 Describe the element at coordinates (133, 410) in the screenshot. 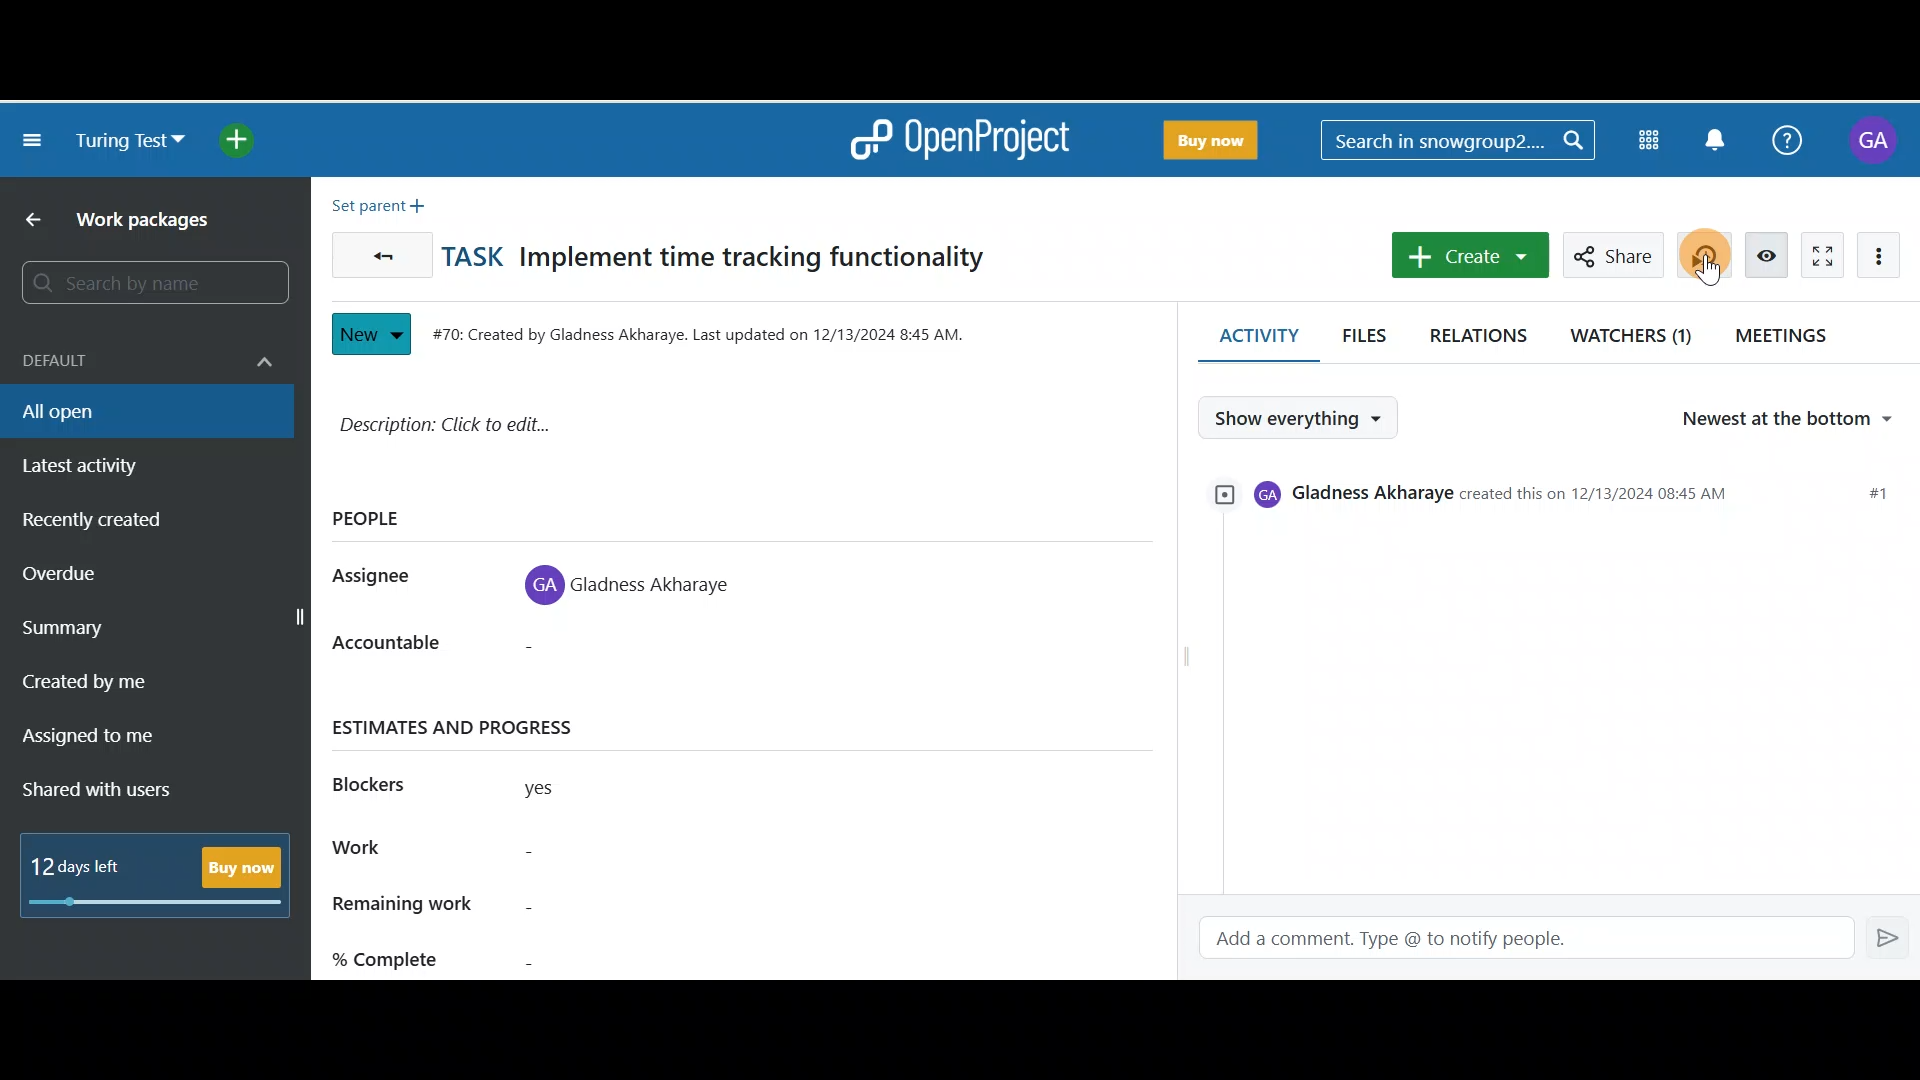

I see `All open` at that location.